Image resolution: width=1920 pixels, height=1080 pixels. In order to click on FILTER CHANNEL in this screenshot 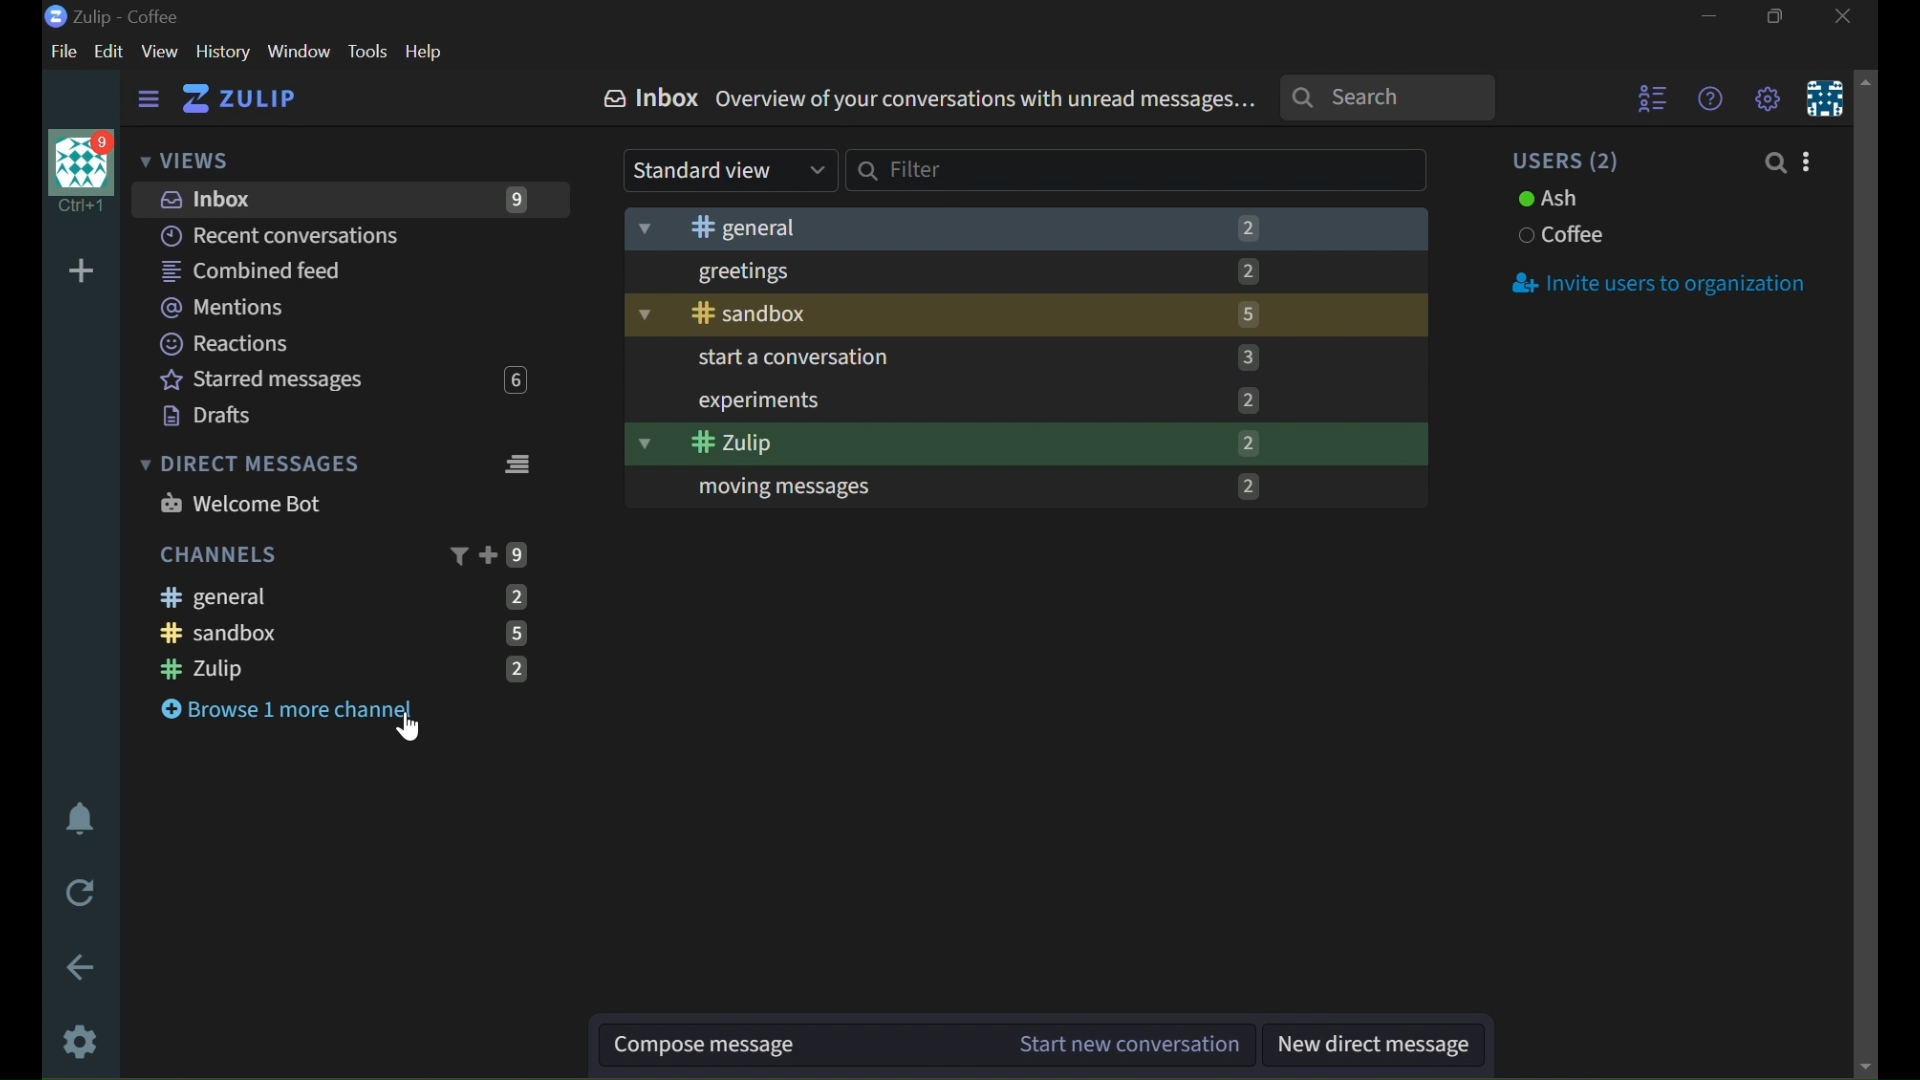, I will do `click(462, 556)`.